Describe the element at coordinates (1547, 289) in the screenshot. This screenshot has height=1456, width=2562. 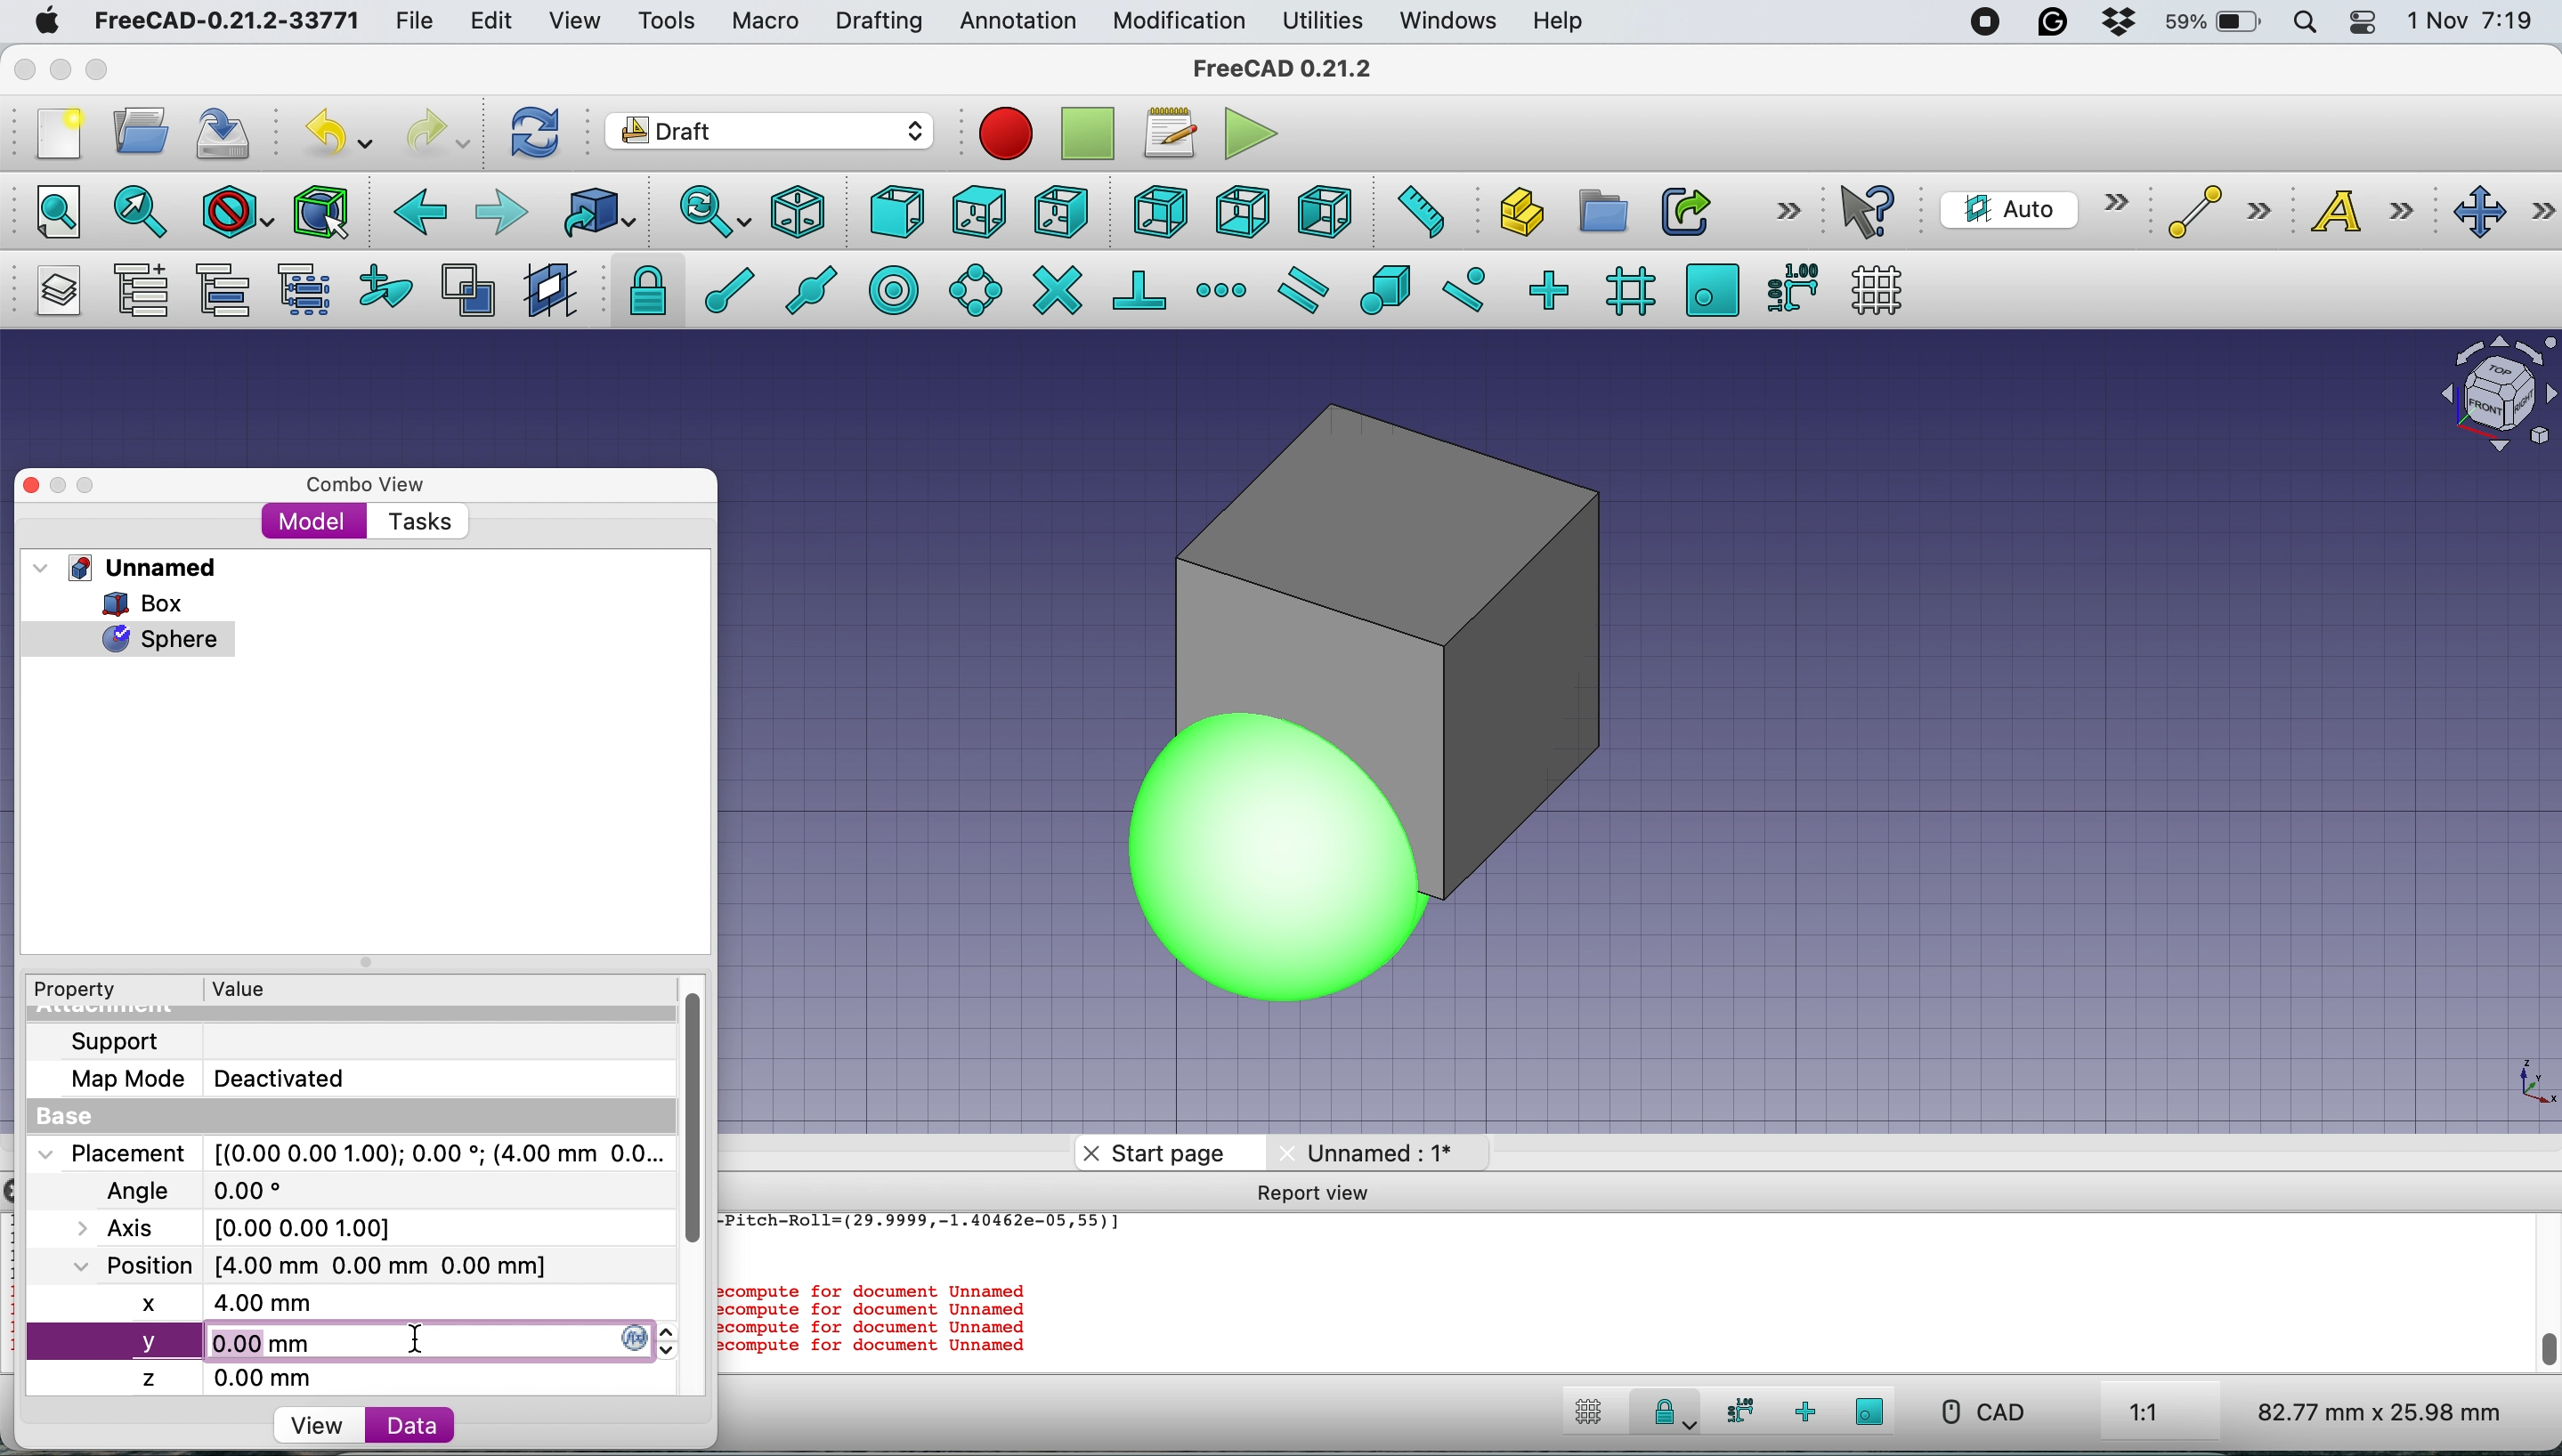
I see `snap ortho` at that location.